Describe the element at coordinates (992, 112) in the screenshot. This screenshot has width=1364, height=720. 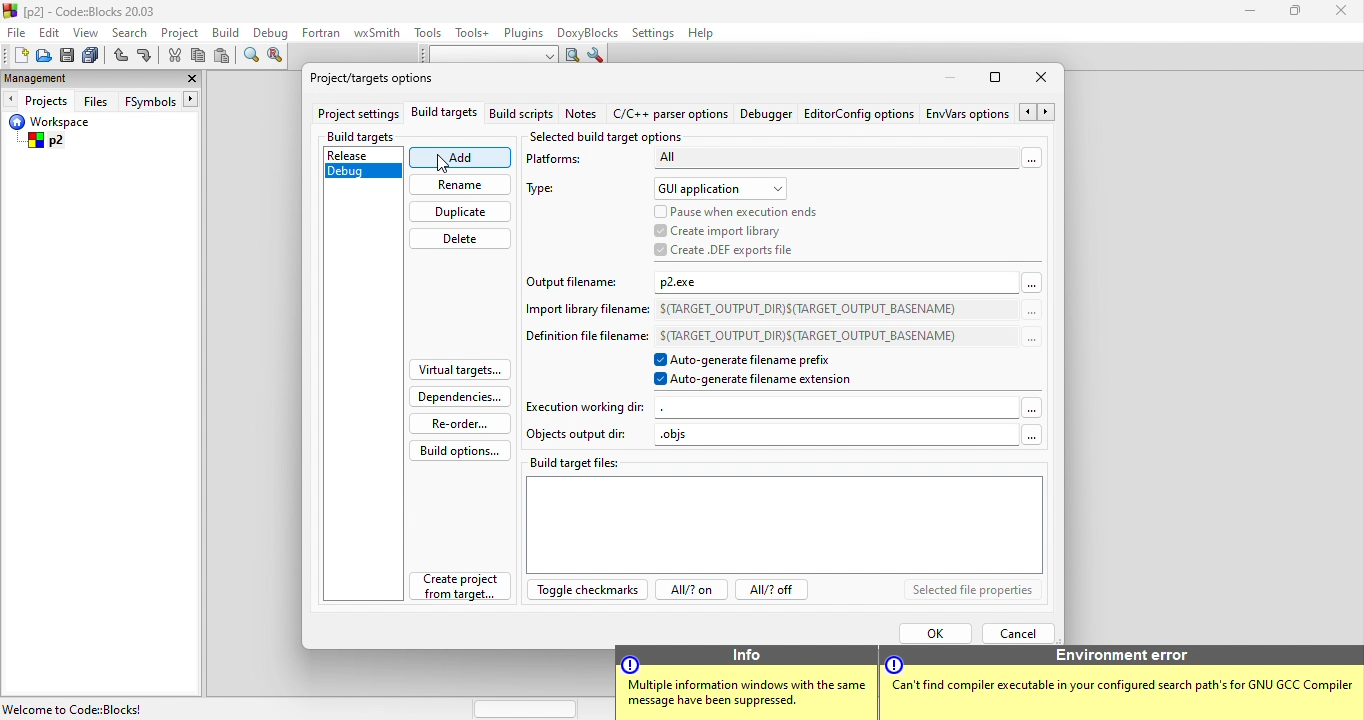
I see `env\vars option` at that location.